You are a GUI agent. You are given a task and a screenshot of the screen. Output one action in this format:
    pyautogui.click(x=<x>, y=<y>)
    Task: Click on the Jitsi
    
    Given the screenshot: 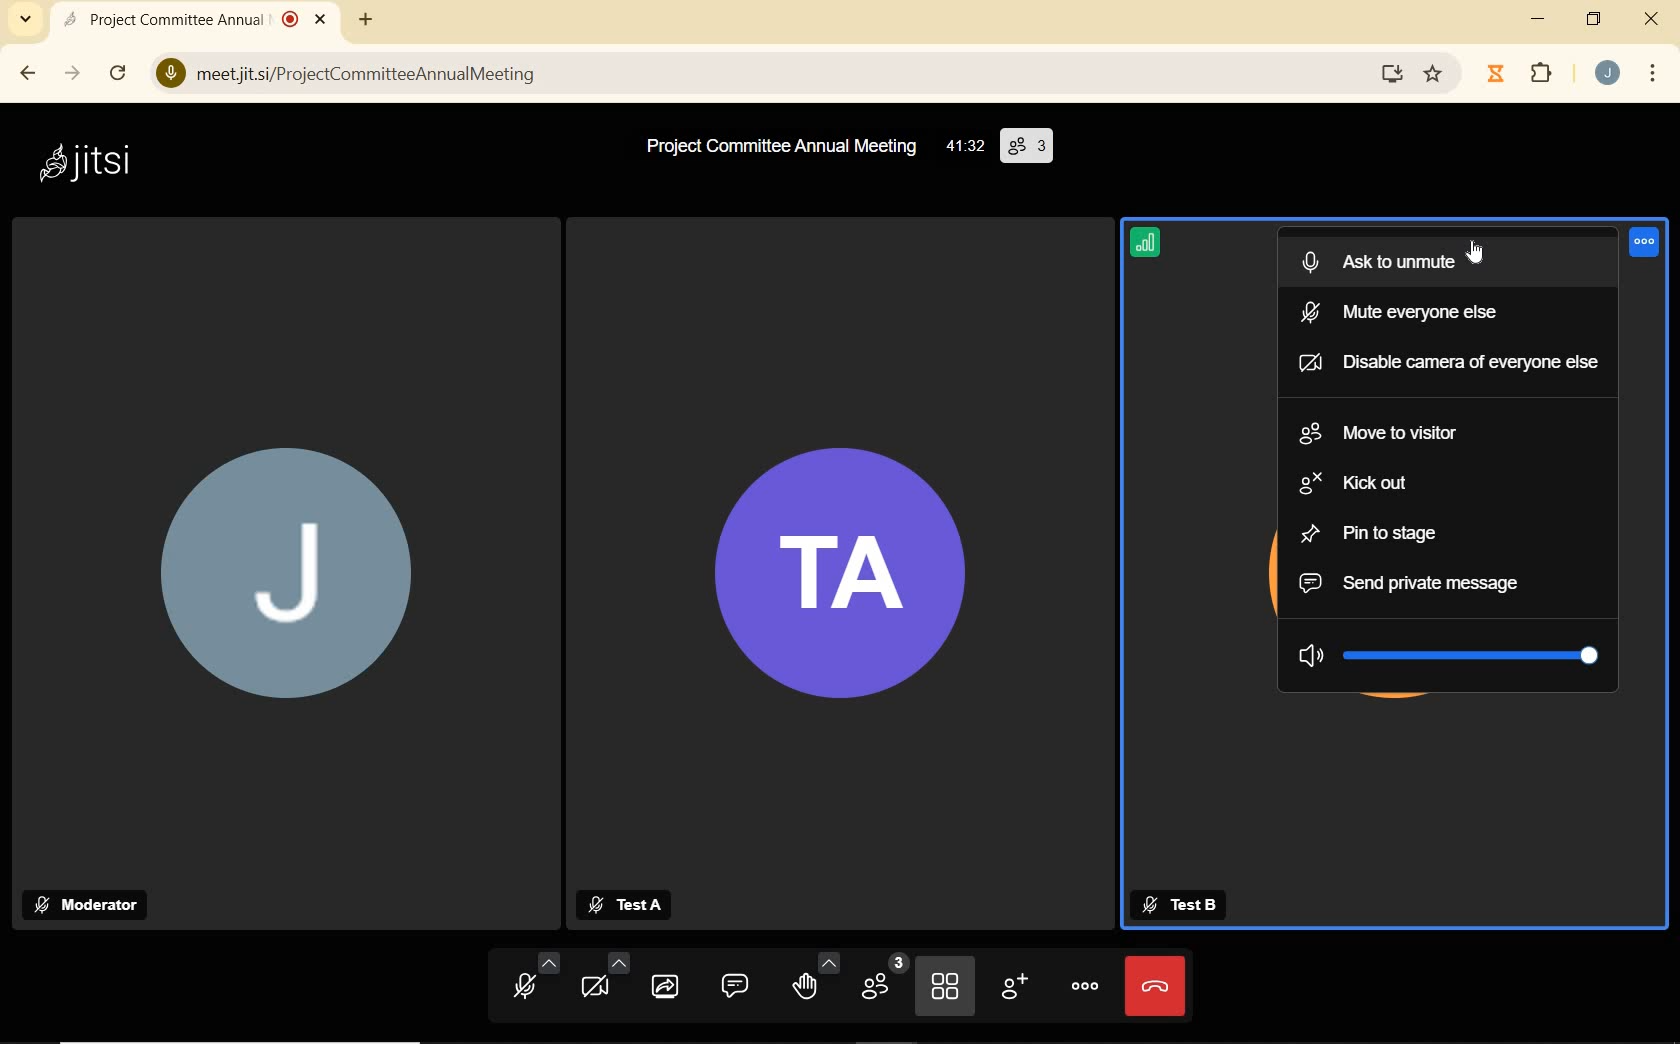 What is the action you would take?
    pyautogui.click(x=91, y=163)
    